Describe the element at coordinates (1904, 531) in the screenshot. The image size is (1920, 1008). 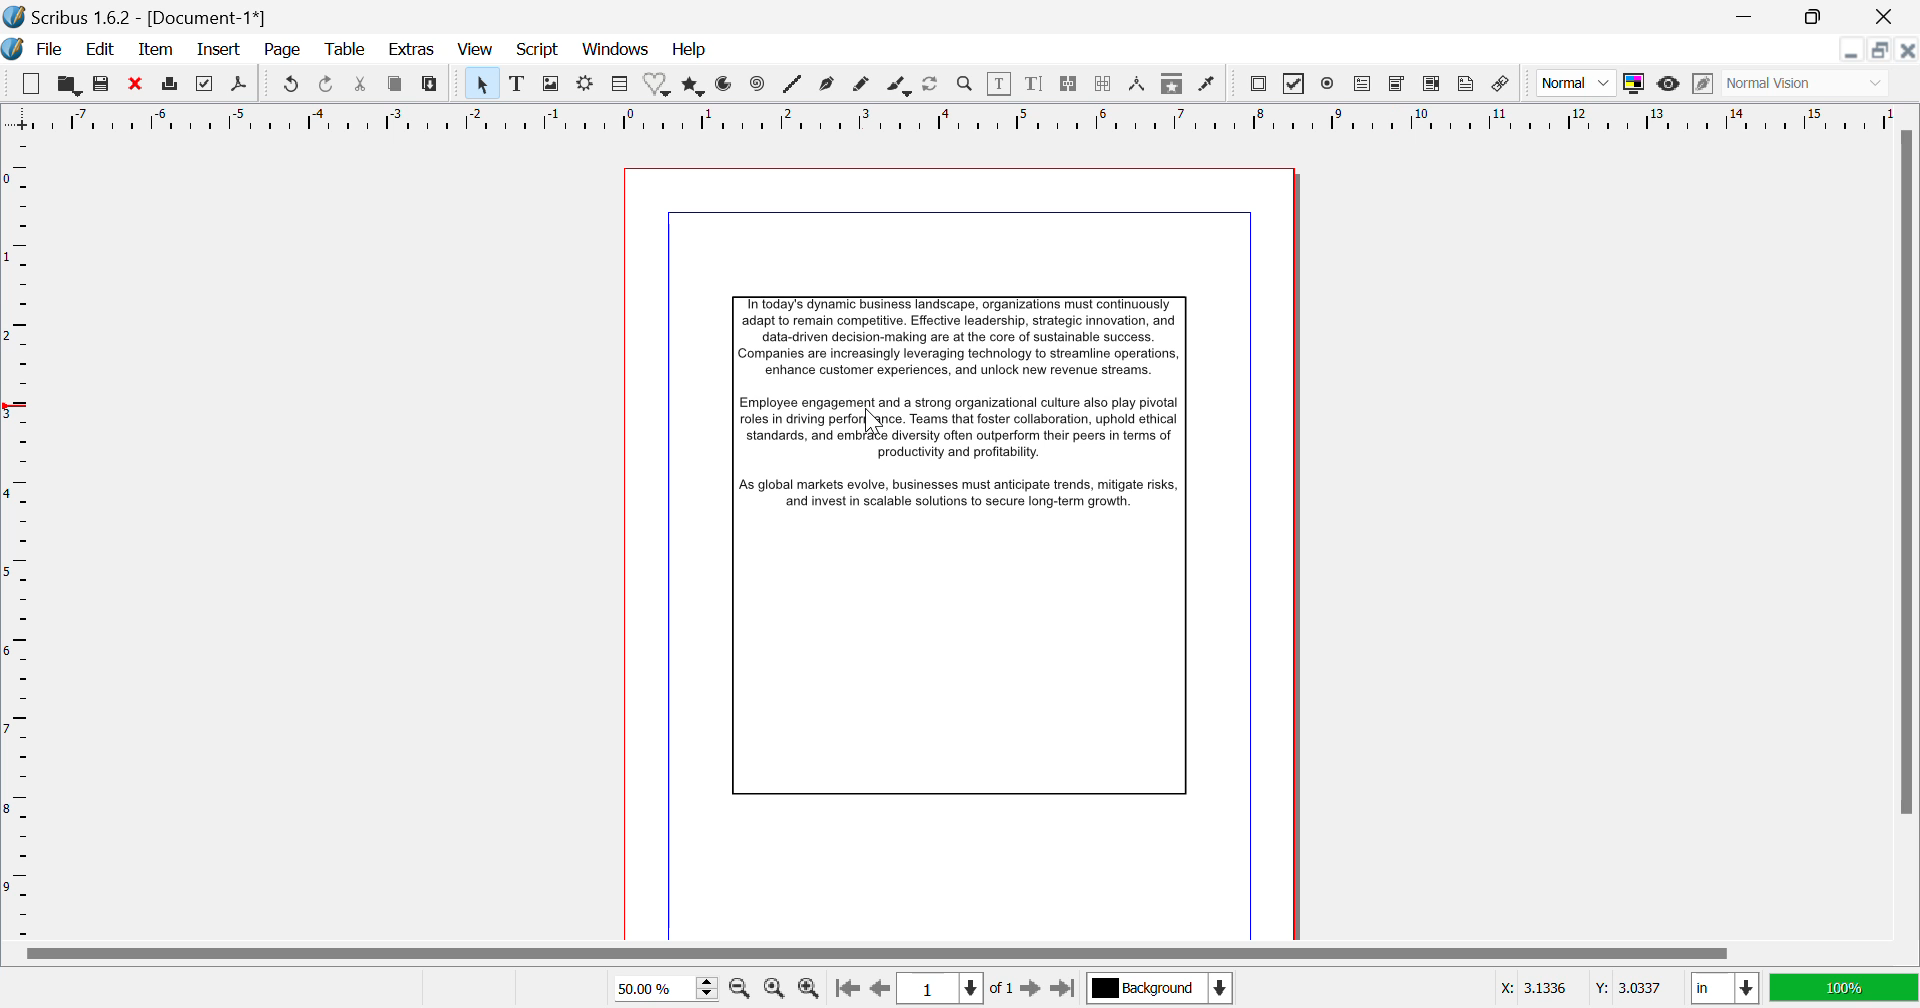
I see `Scroll Bar` at that location.